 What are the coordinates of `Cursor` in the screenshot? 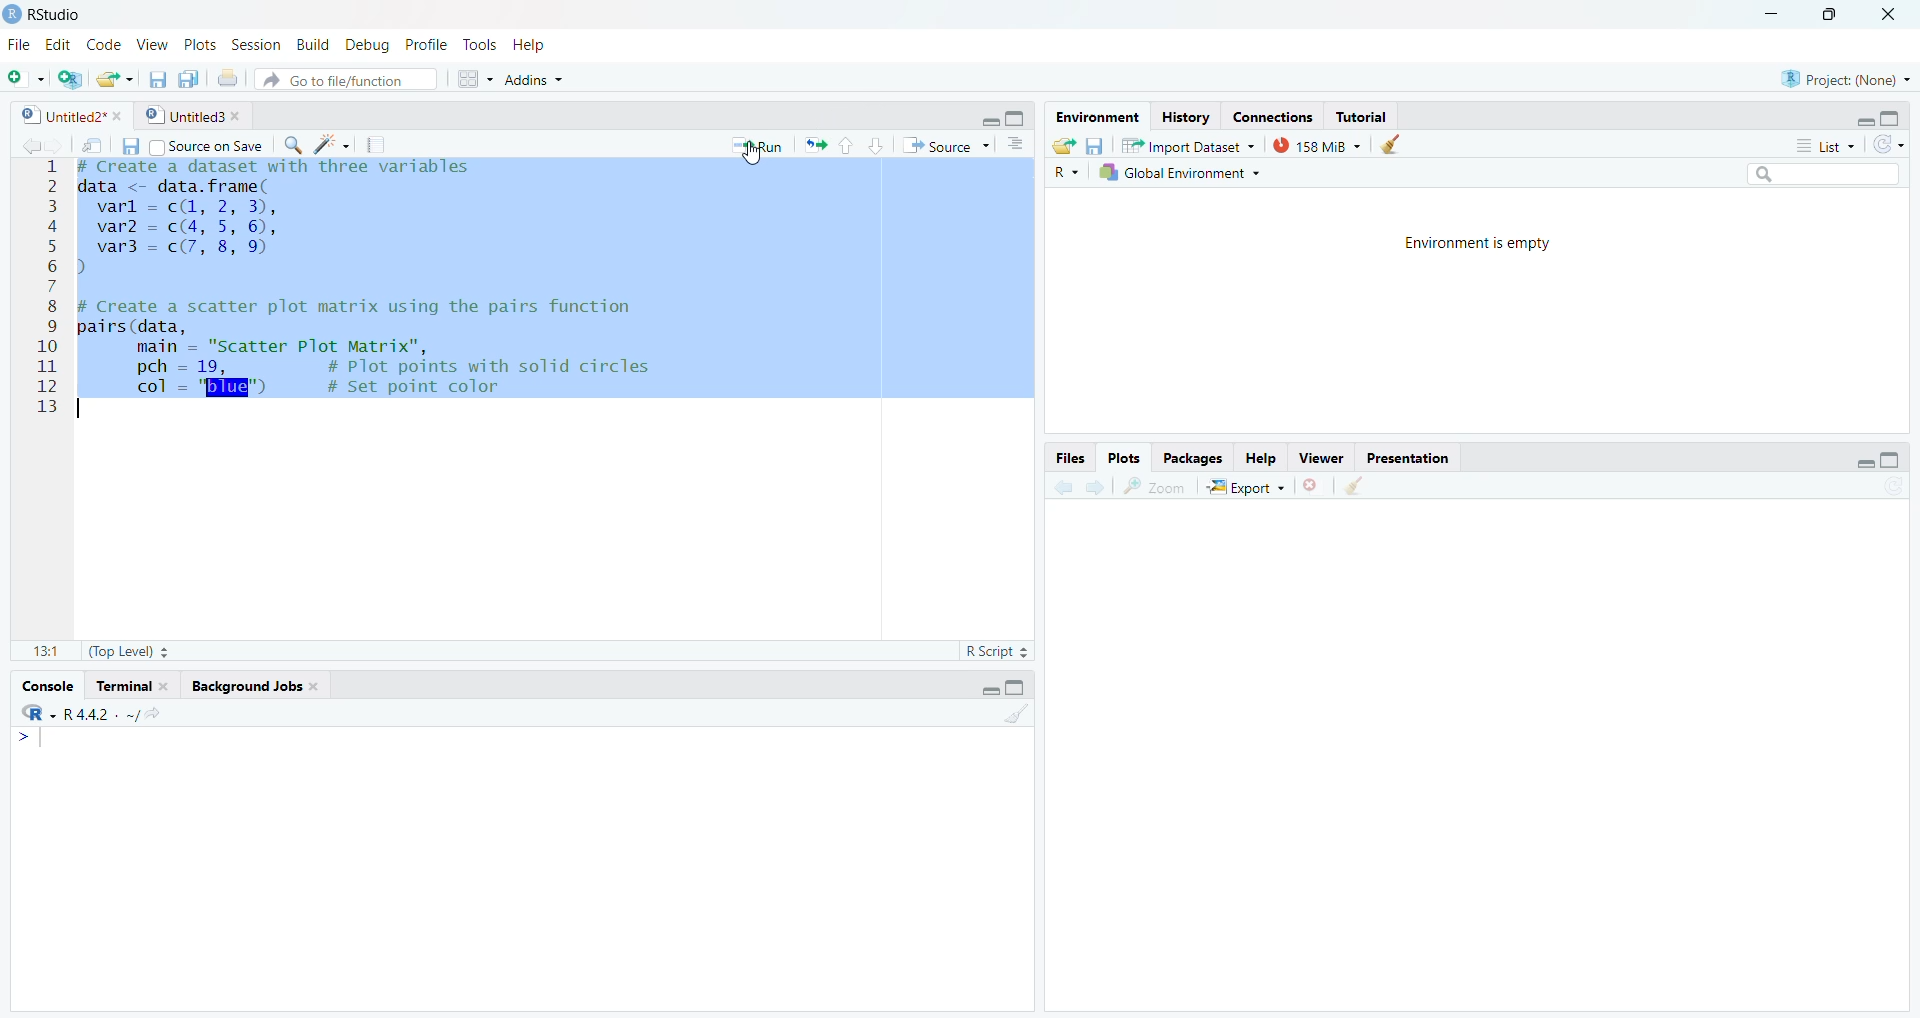 It's located at (751, 157).